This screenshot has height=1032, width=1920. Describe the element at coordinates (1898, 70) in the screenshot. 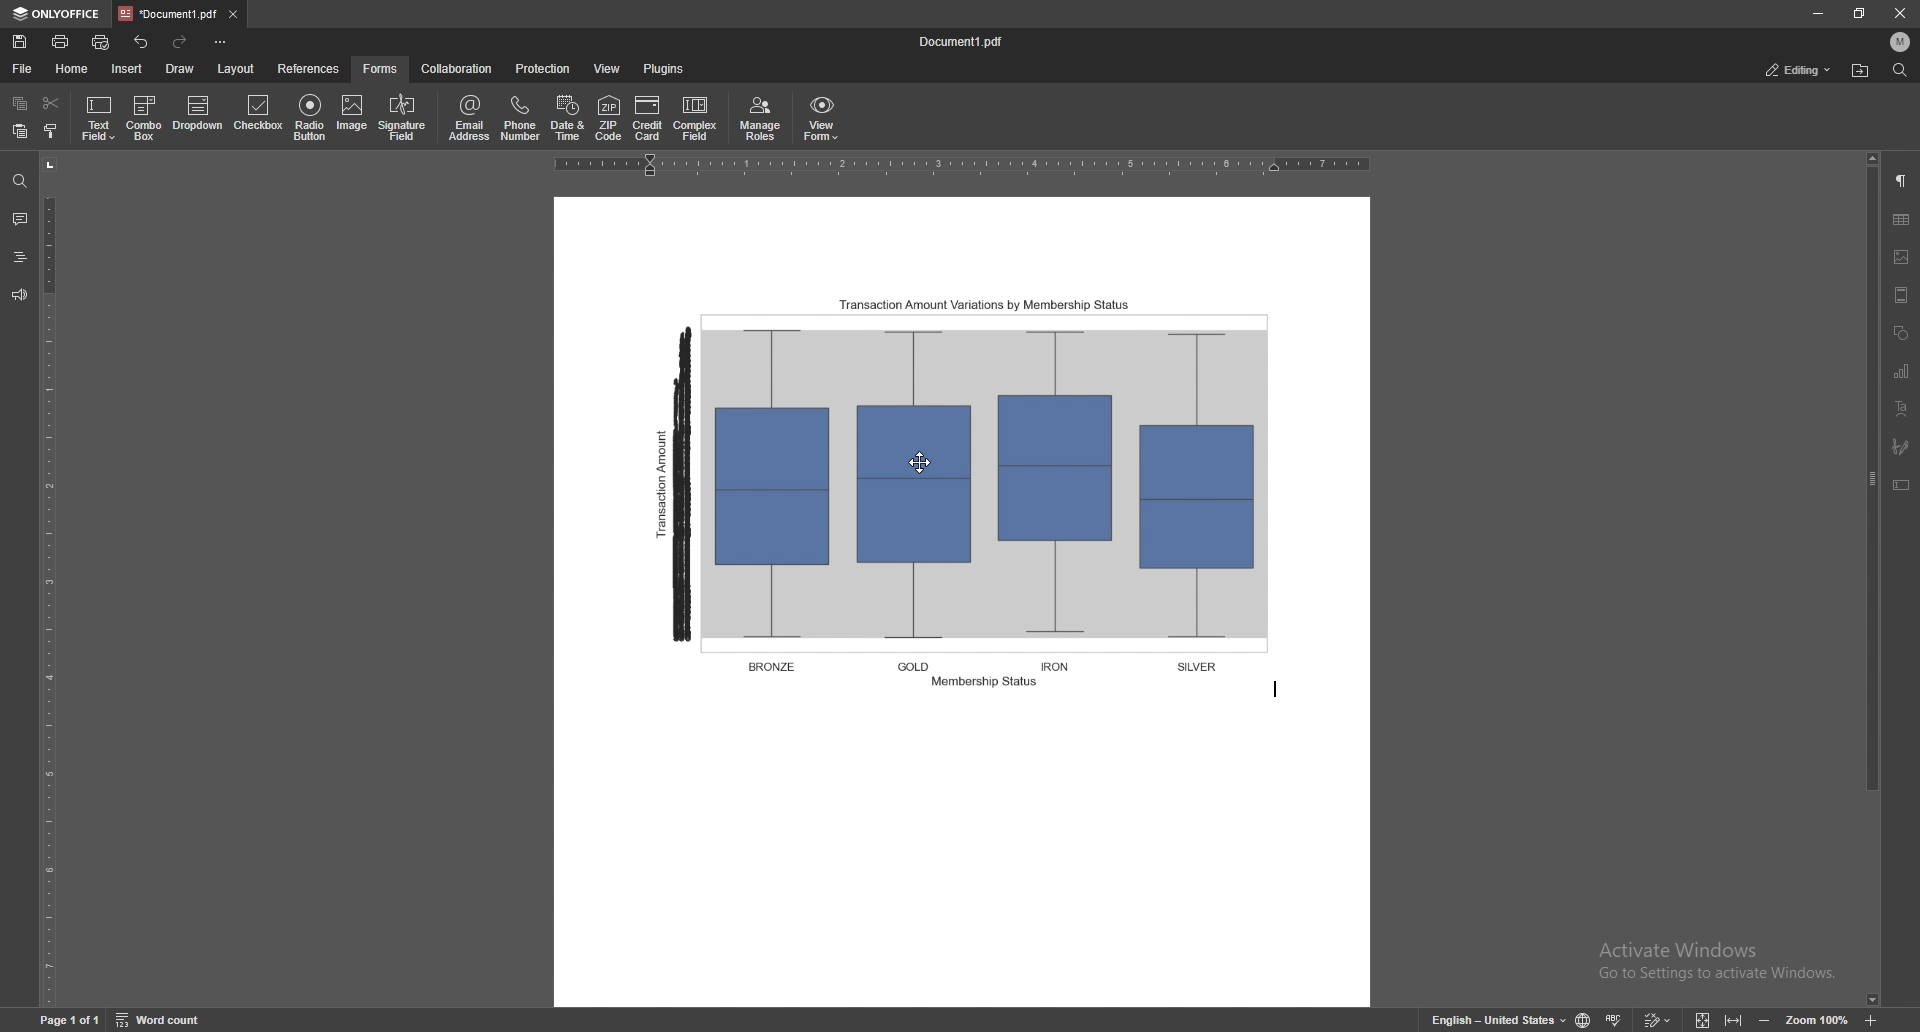

I see `find` at that location.